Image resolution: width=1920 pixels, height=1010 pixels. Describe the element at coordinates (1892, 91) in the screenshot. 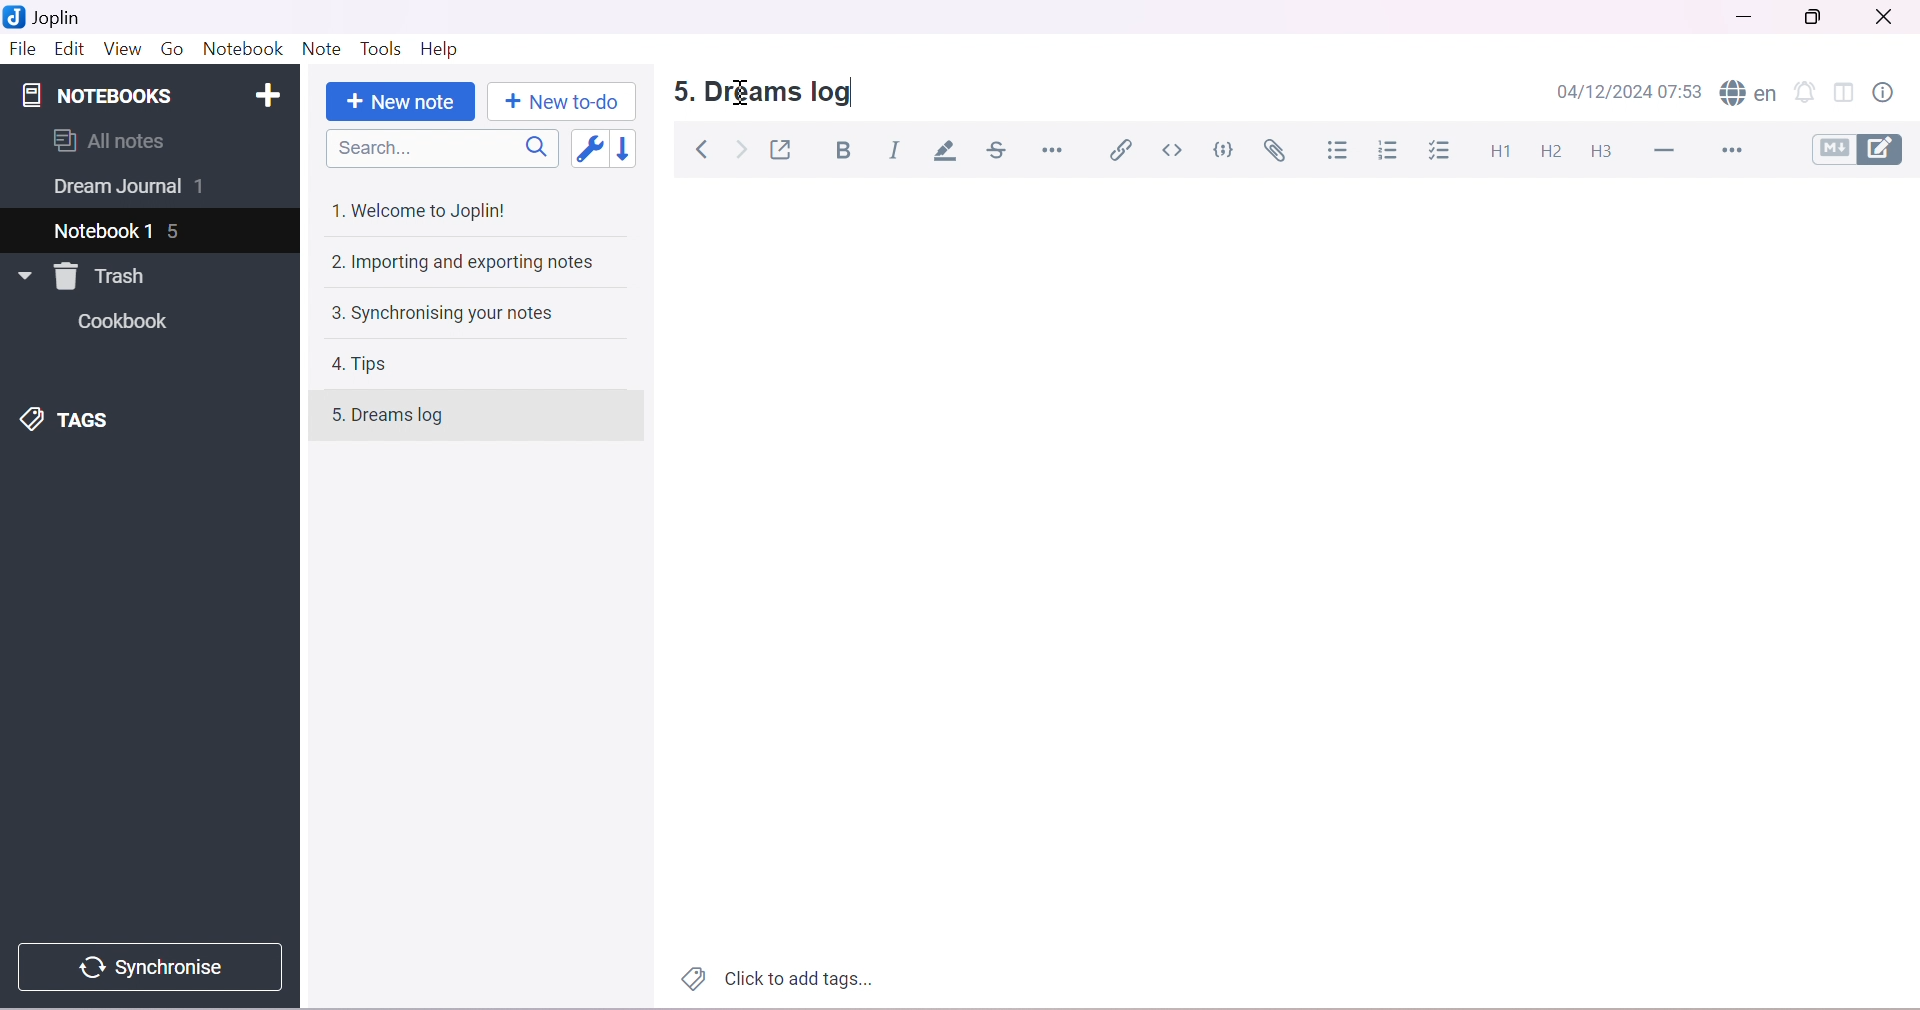

I see `Note properties` at that location.